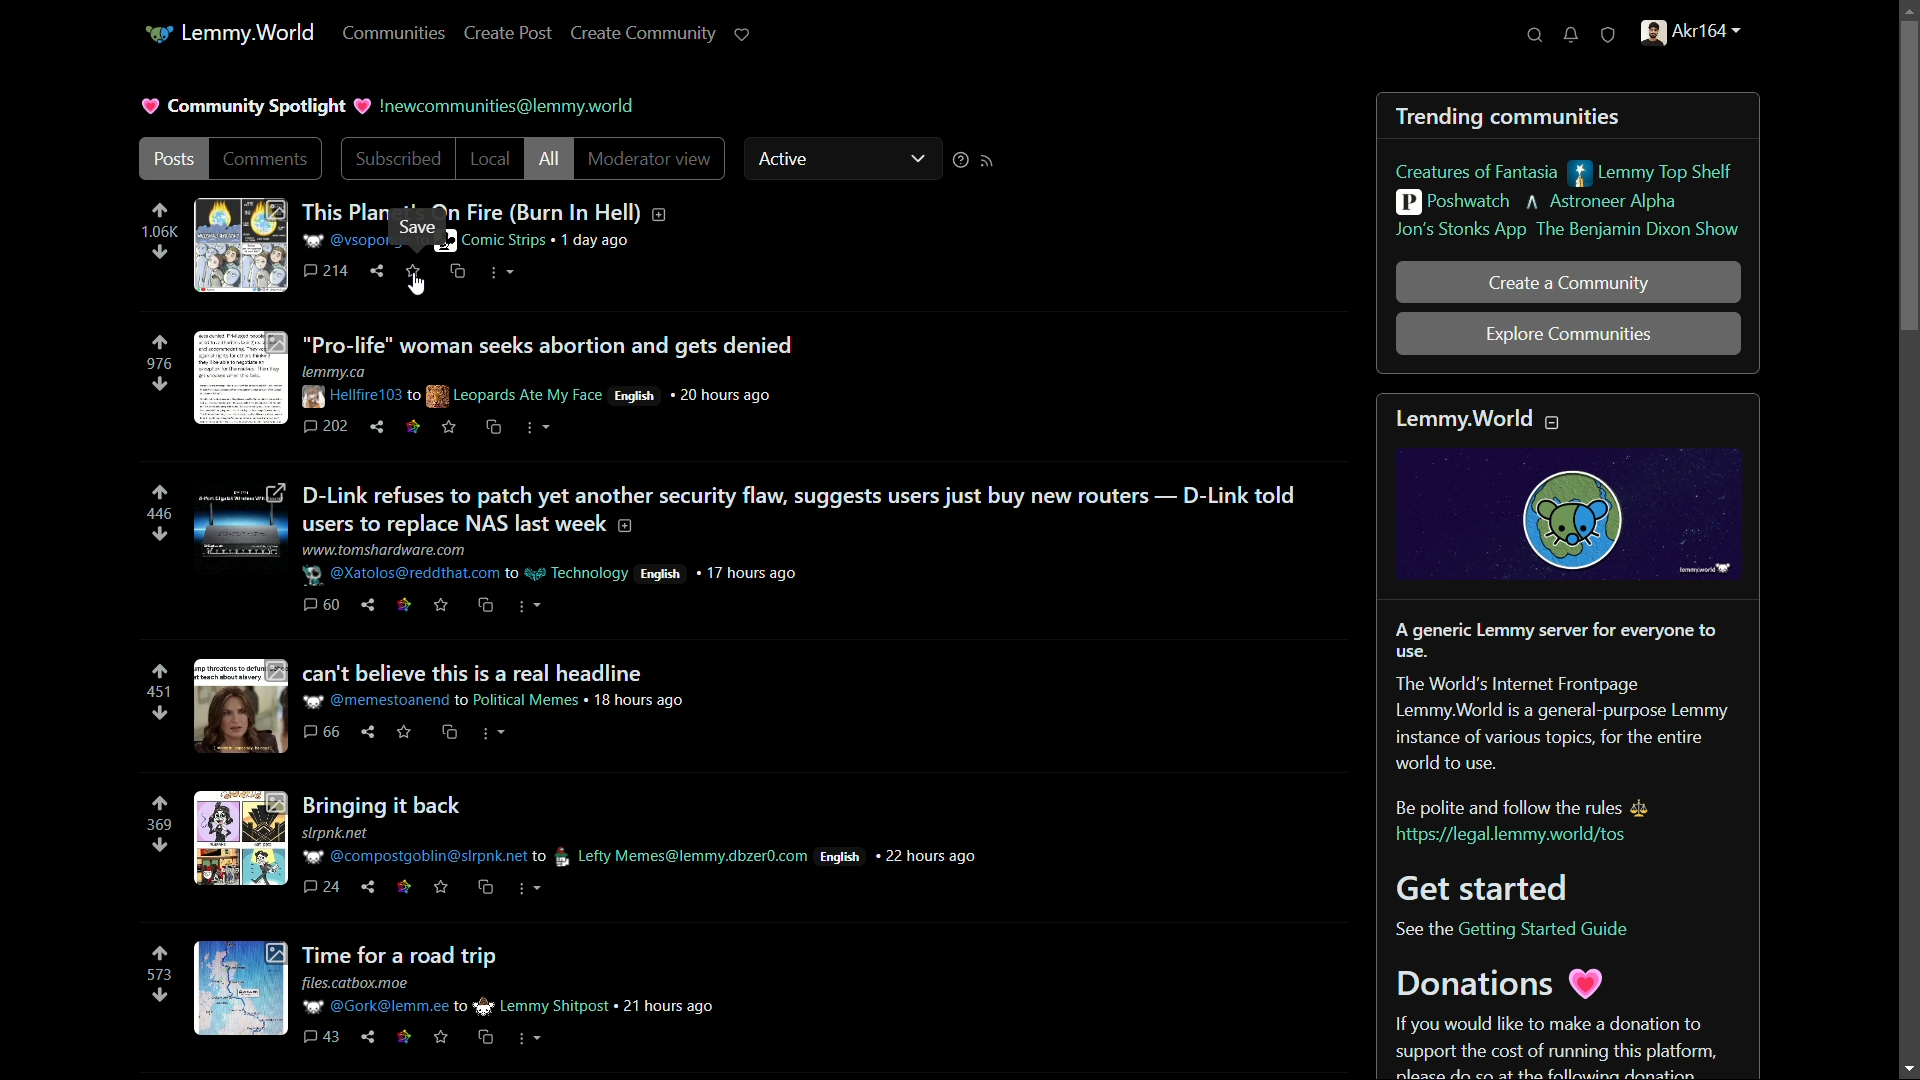 The image size is (1920, 1080). Describe the element at coordinates (787, 158) in the screenshot. I see `active` at that location.